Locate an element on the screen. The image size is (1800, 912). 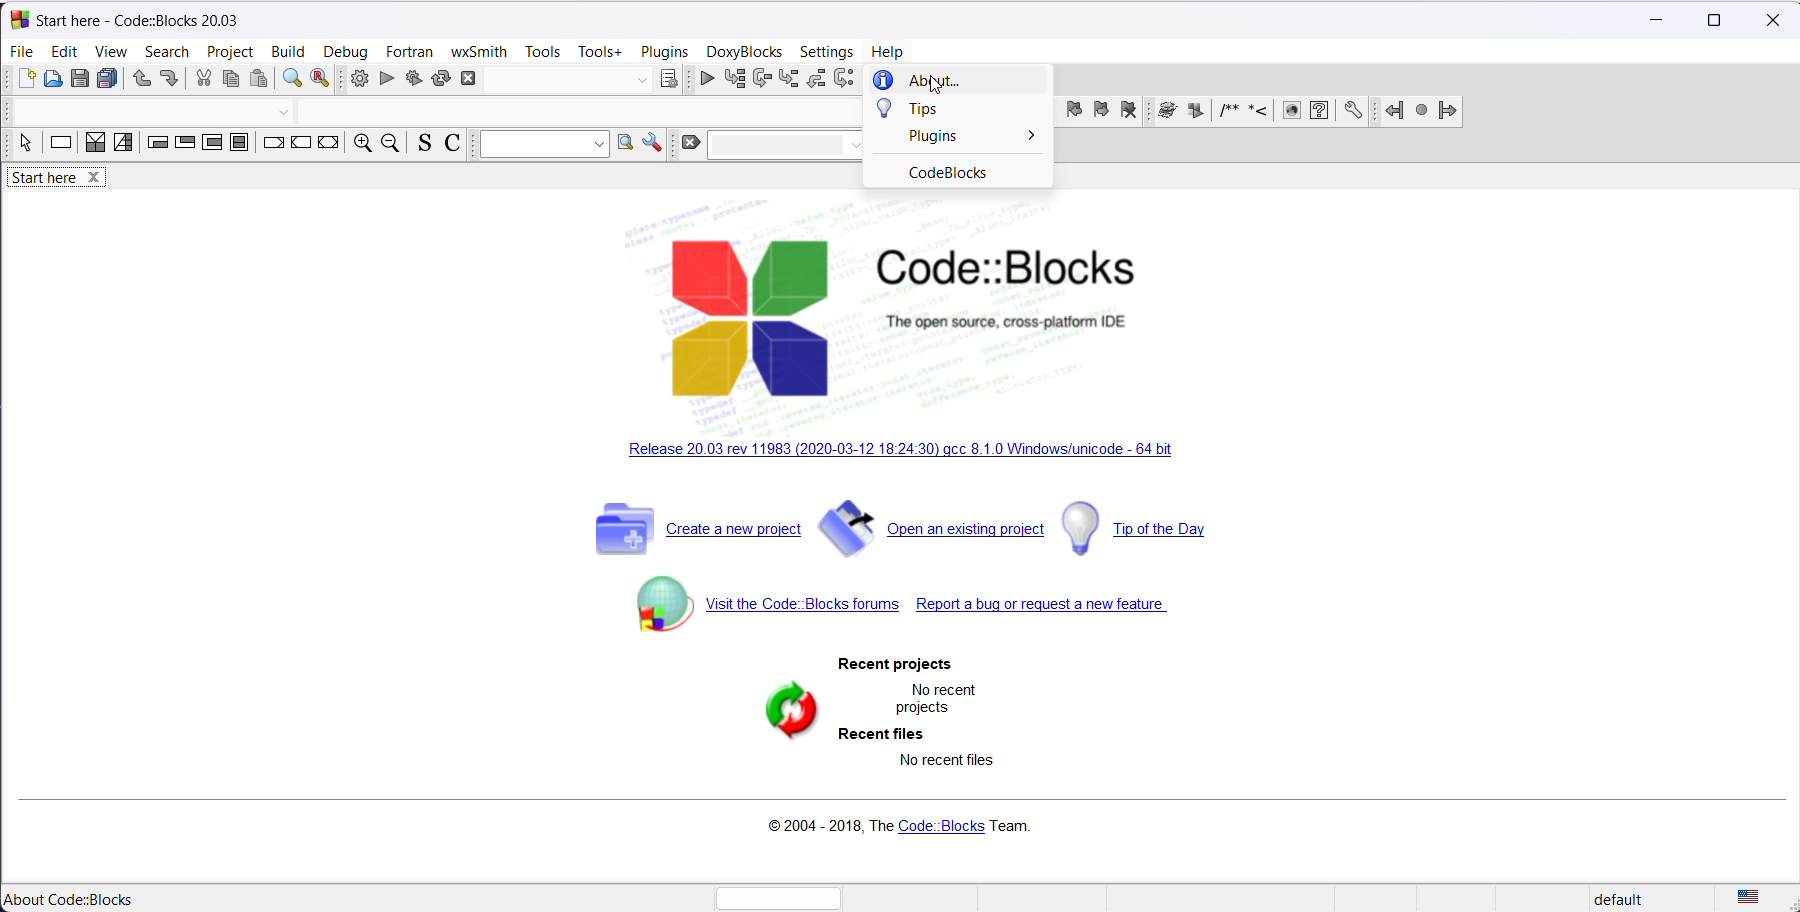
source comments is located at coordinates (422, 145).